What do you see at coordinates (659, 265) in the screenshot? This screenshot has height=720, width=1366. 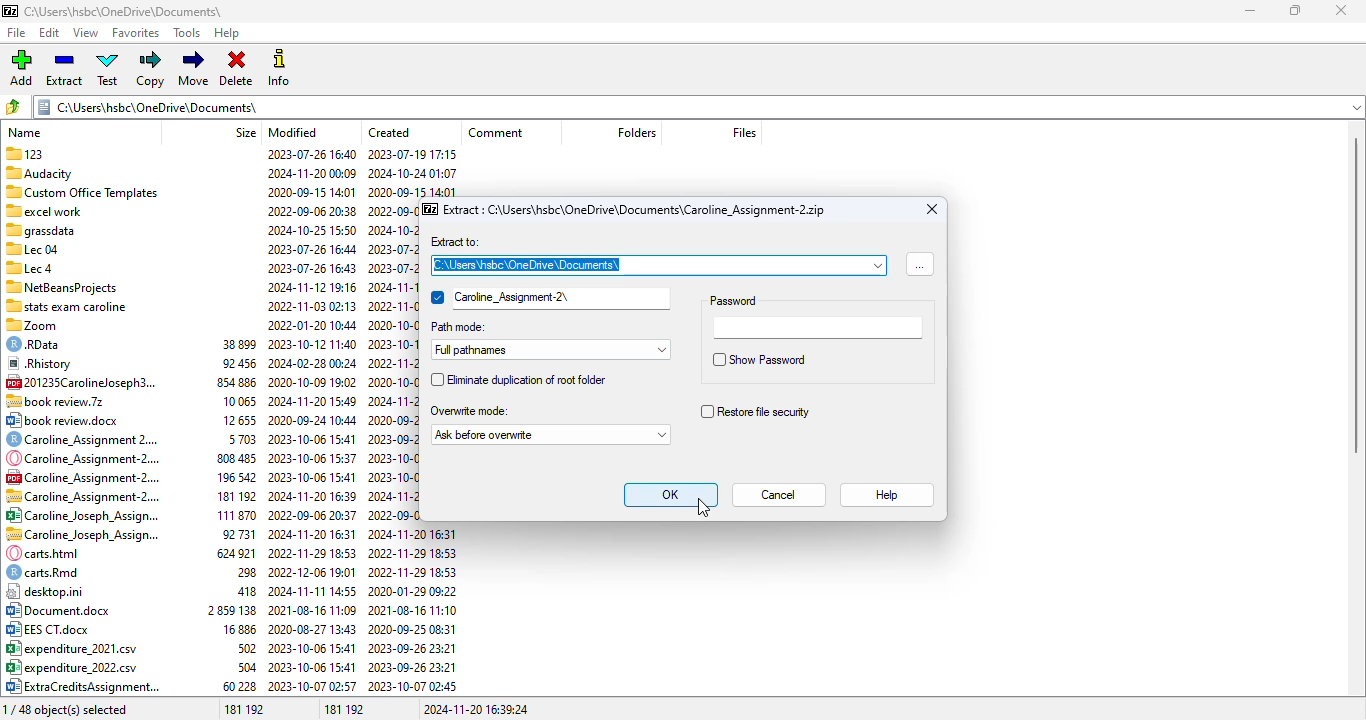 I see `folder` at bounding box center [659, 265].